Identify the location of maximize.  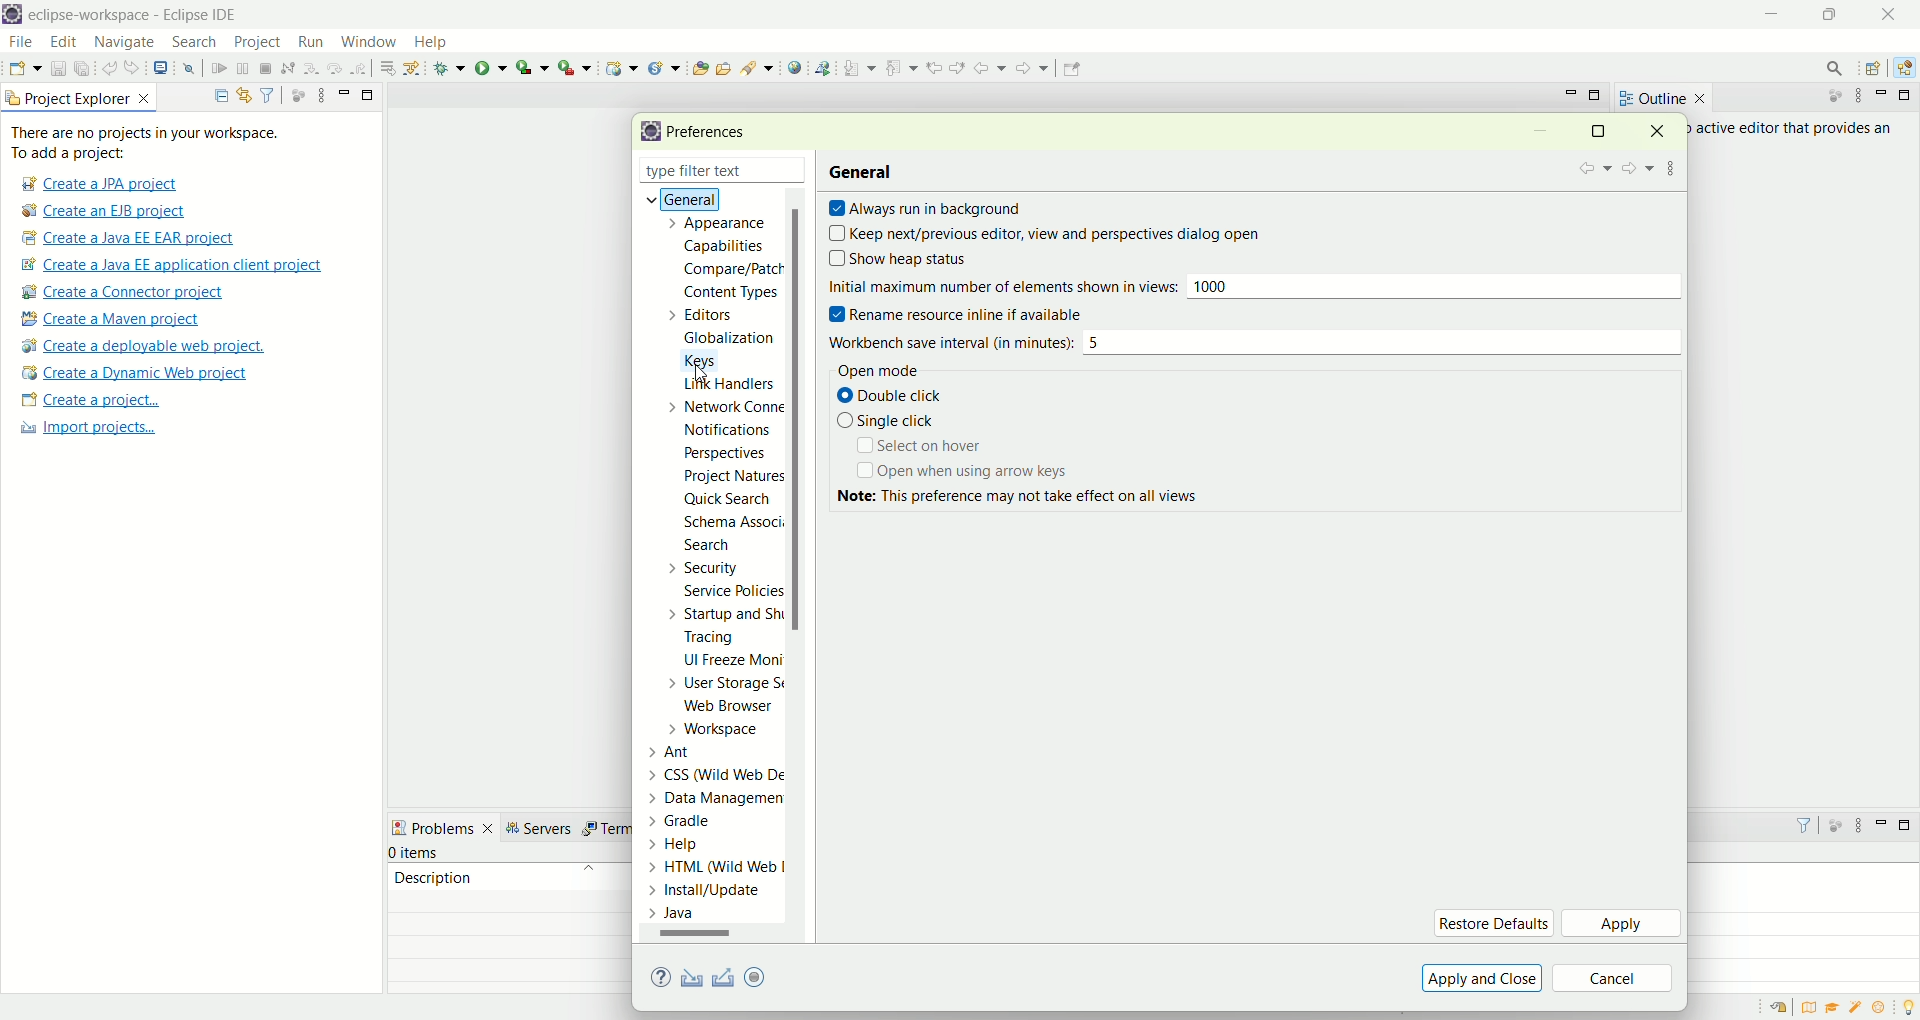
(1597, 130).